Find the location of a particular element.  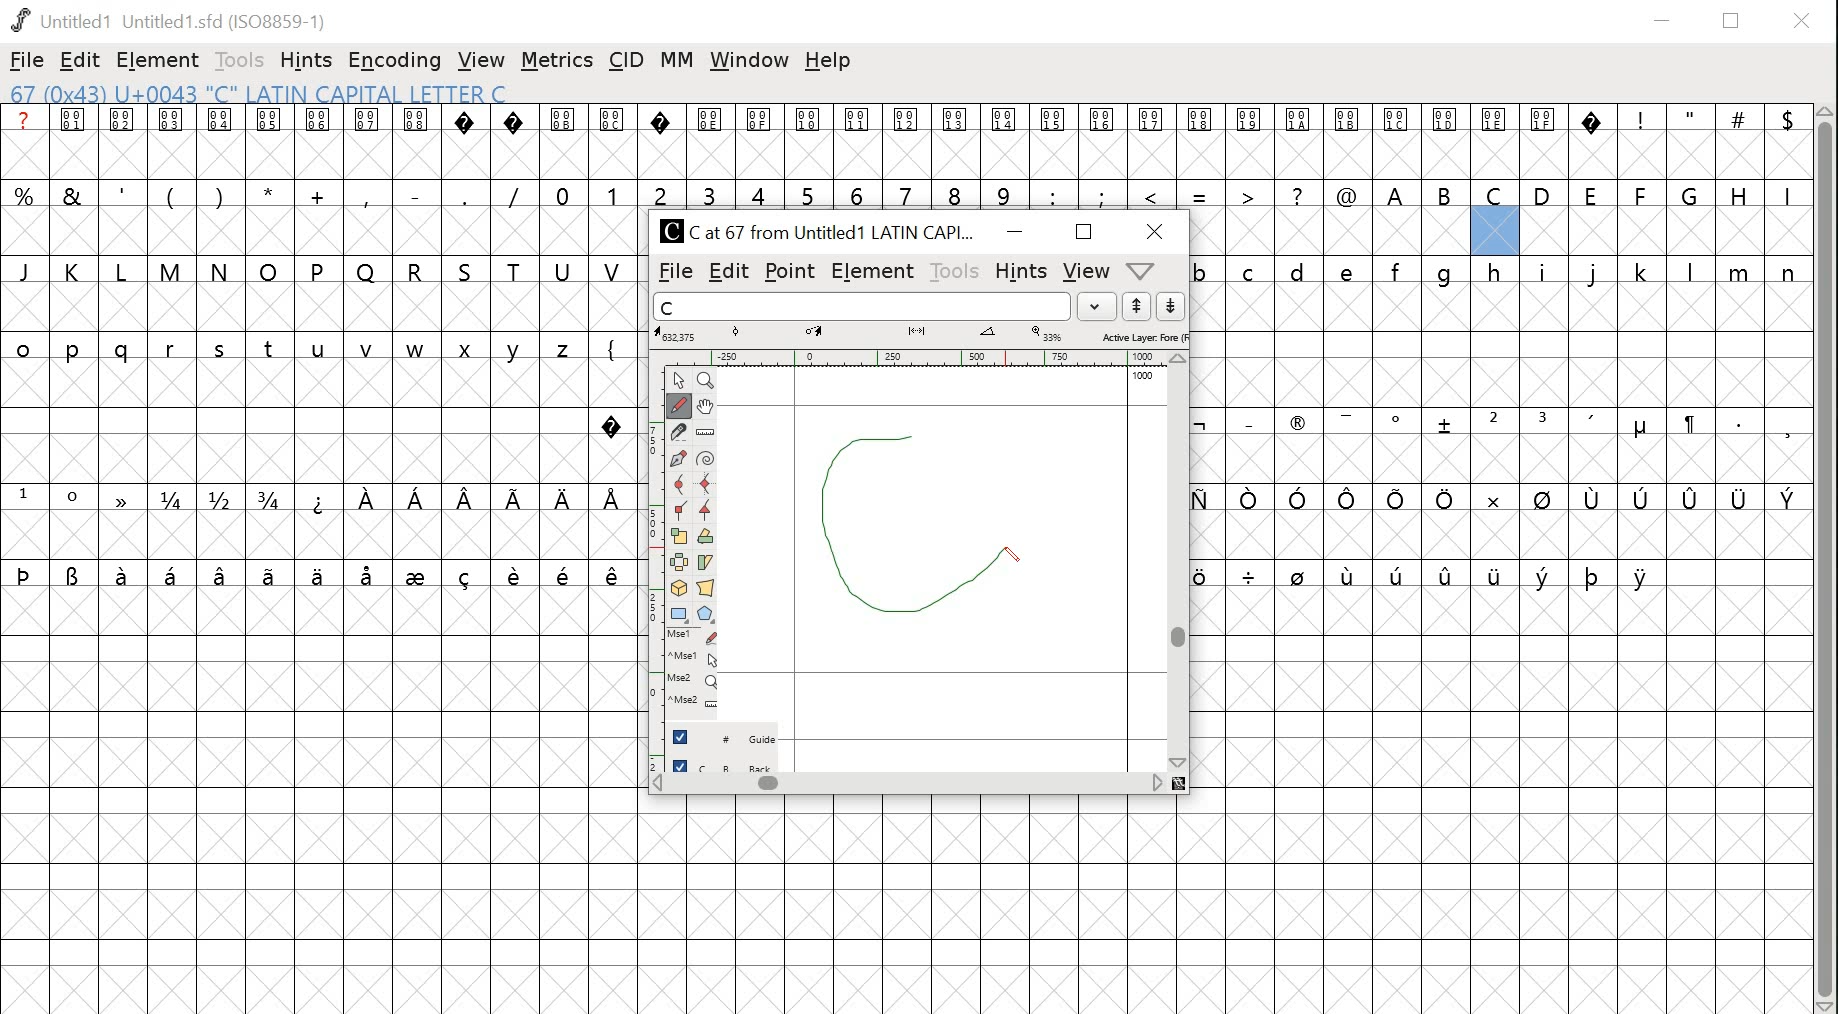

drawing pen/cursor position is located at coordinates (1012, 562).